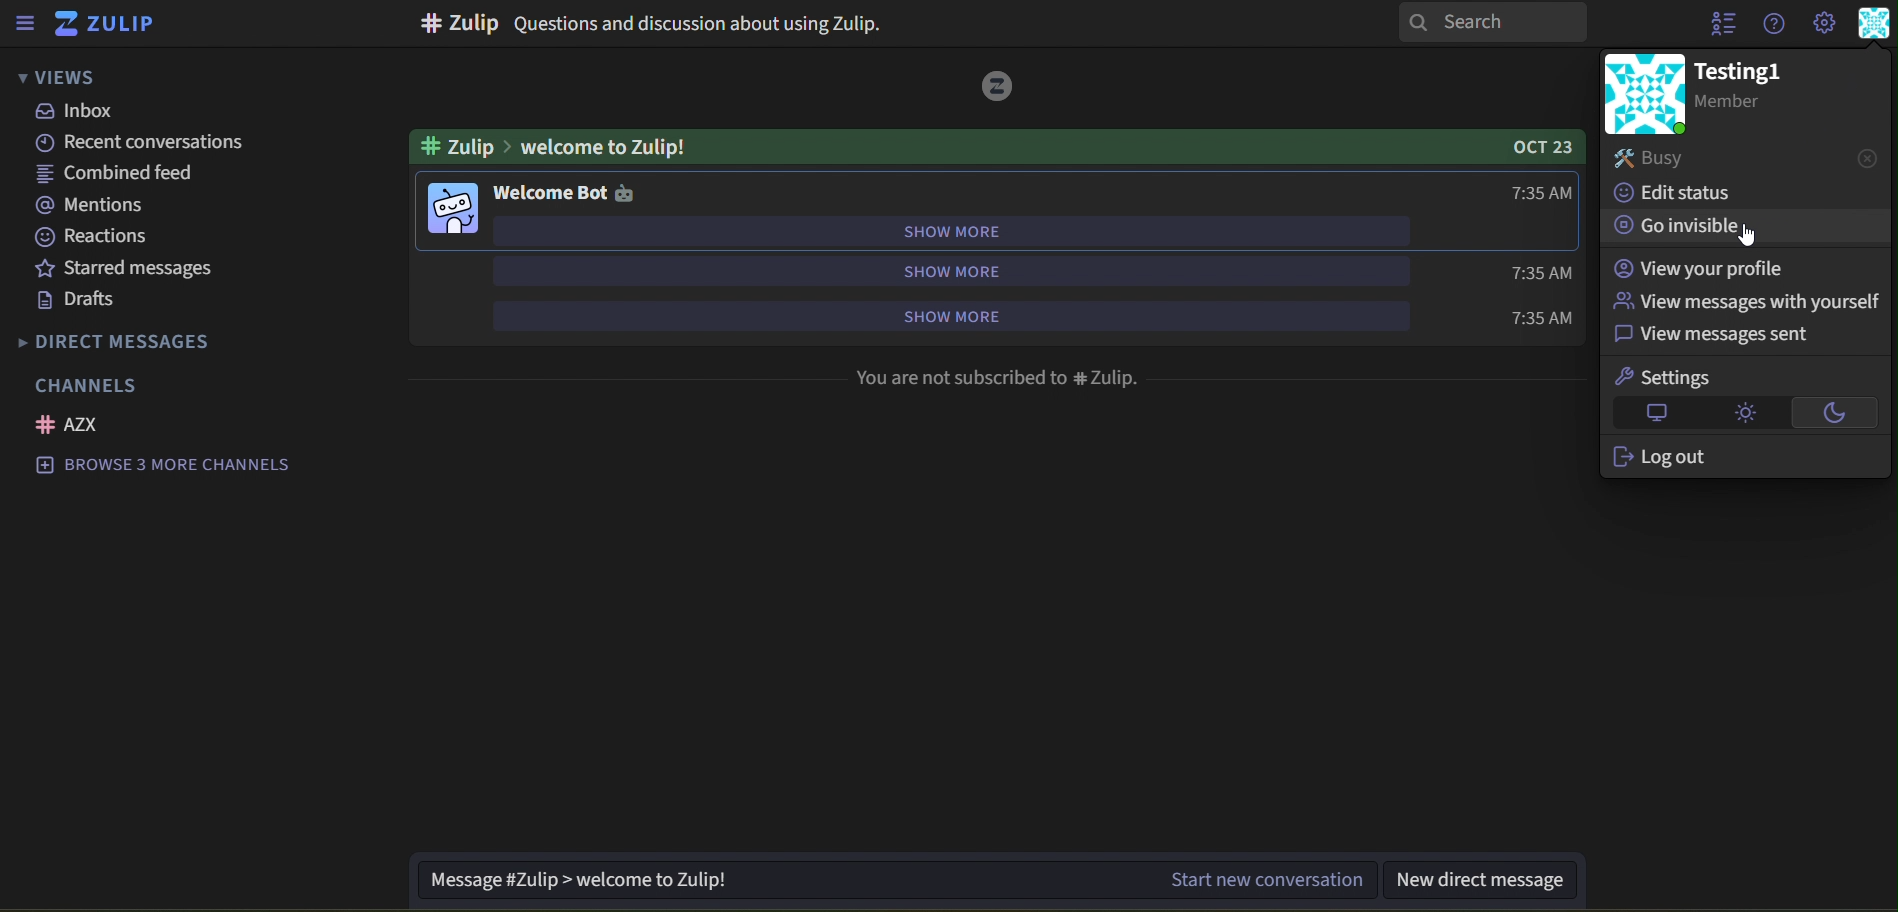 The image size is (1898, 912). I want to click on view messages with yourself, so click(1746, 301).